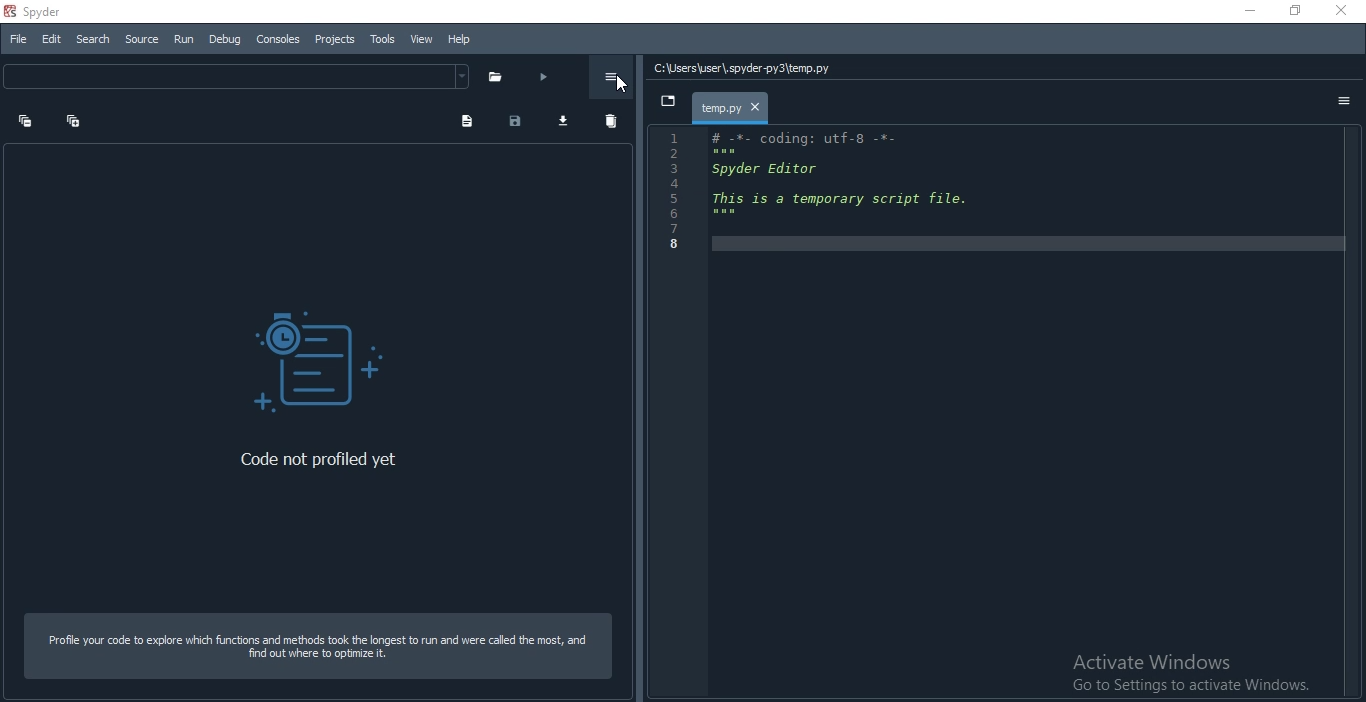  What do you see at coordinates (419, 37) in the screenshot?
I see `View` at bounding box center [419, 37].